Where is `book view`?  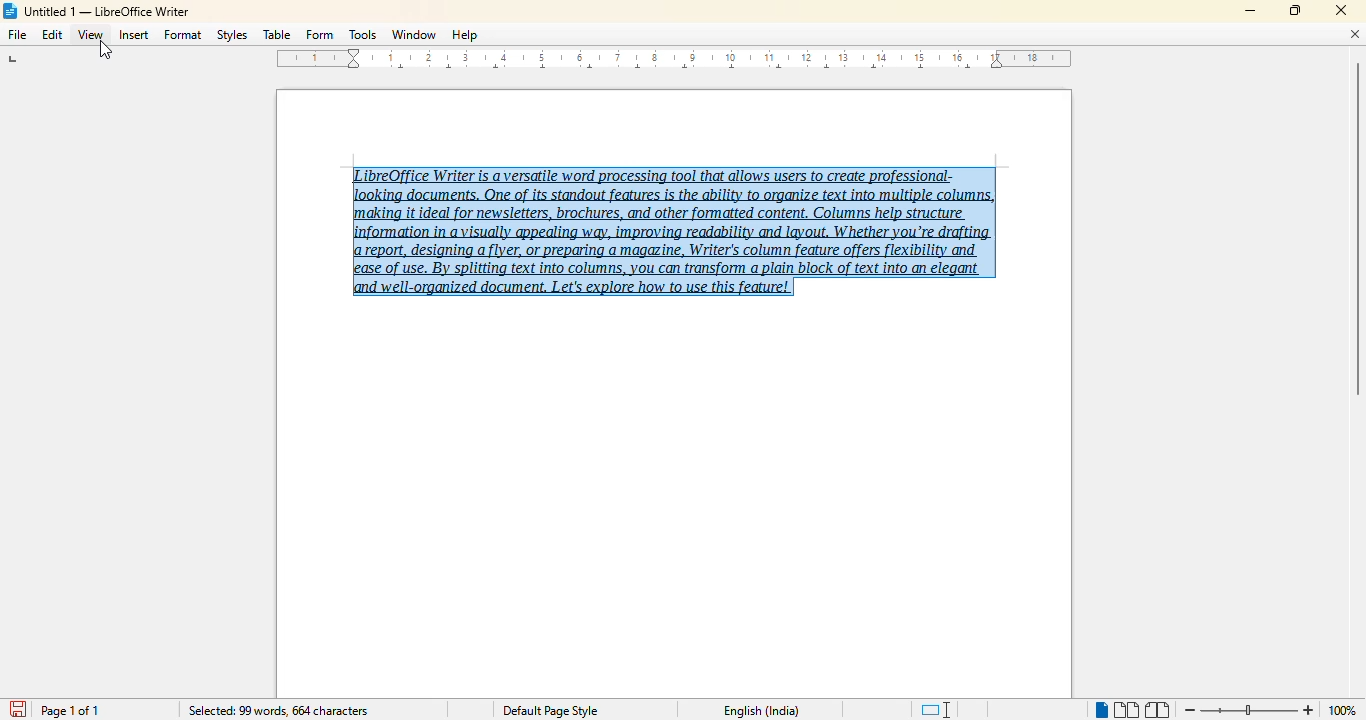
book view is located at coordinates (1157, 710).